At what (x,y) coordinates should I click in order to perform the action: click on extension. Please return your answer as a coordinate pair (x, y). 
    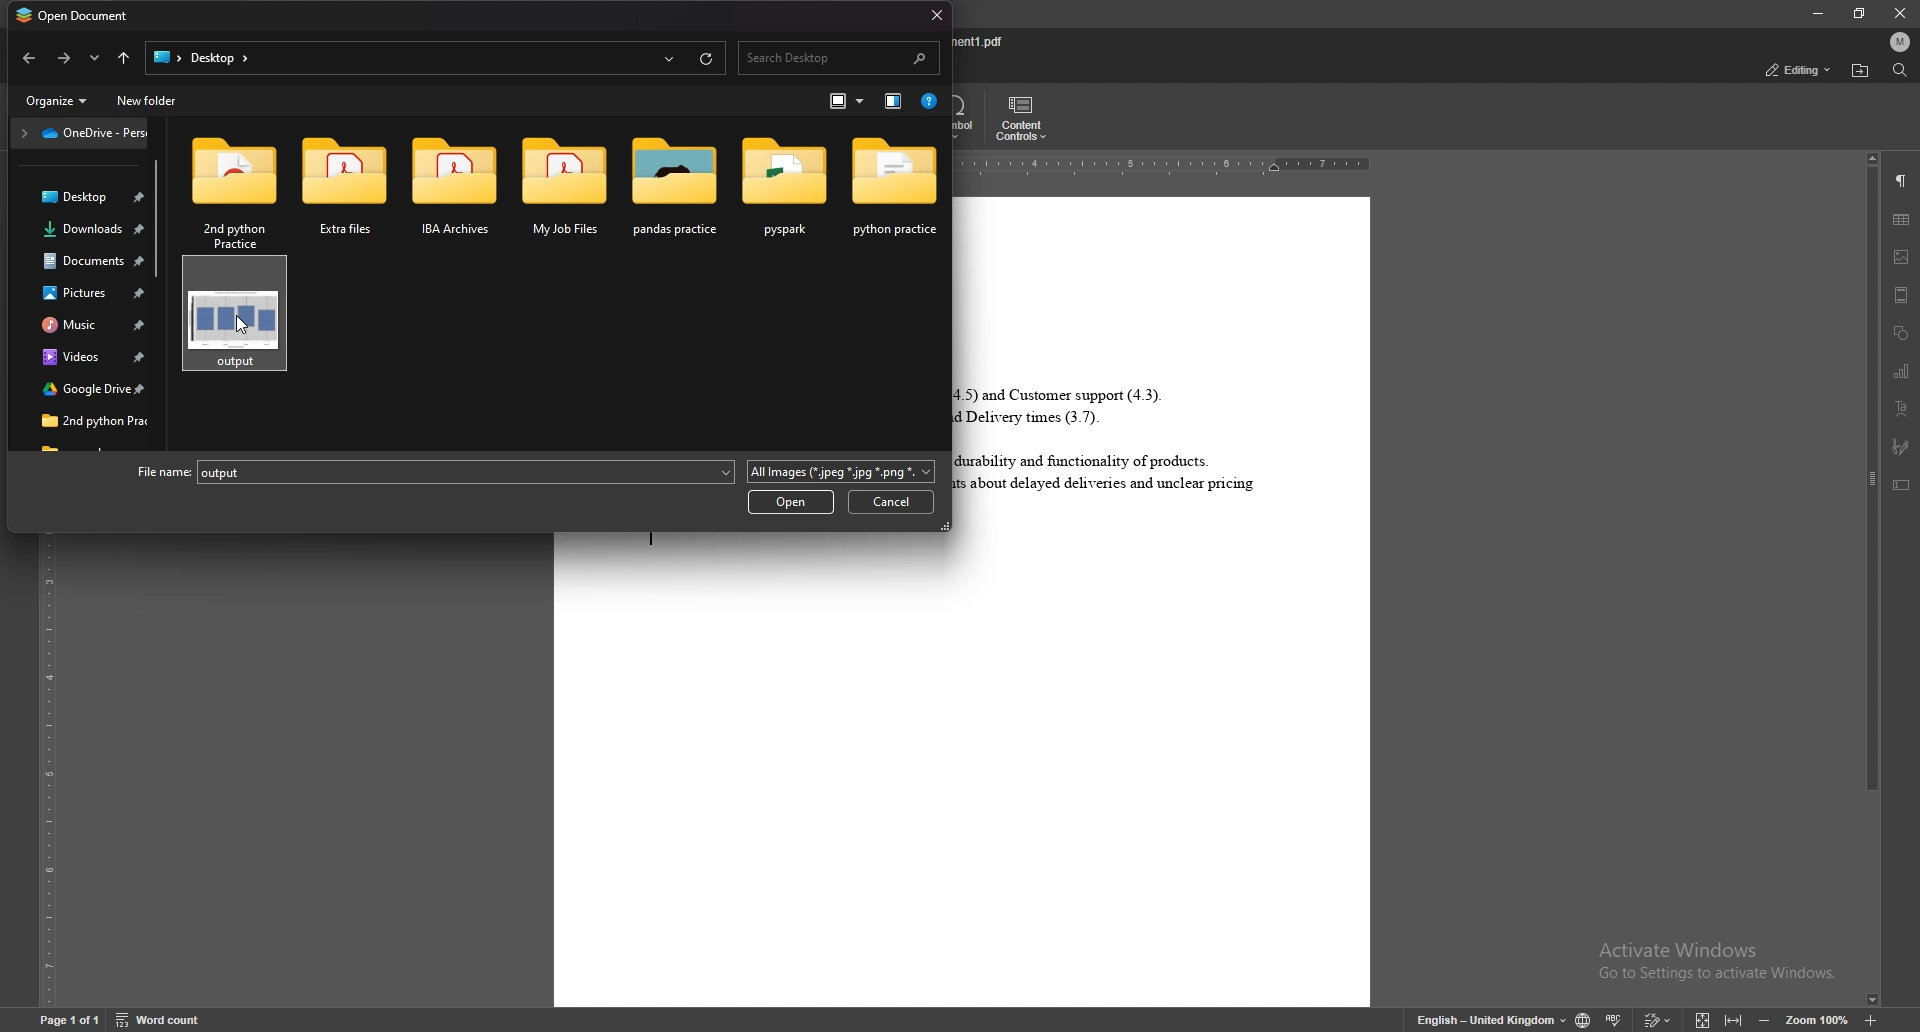
    Looking at the image, I should click on (842, 469).